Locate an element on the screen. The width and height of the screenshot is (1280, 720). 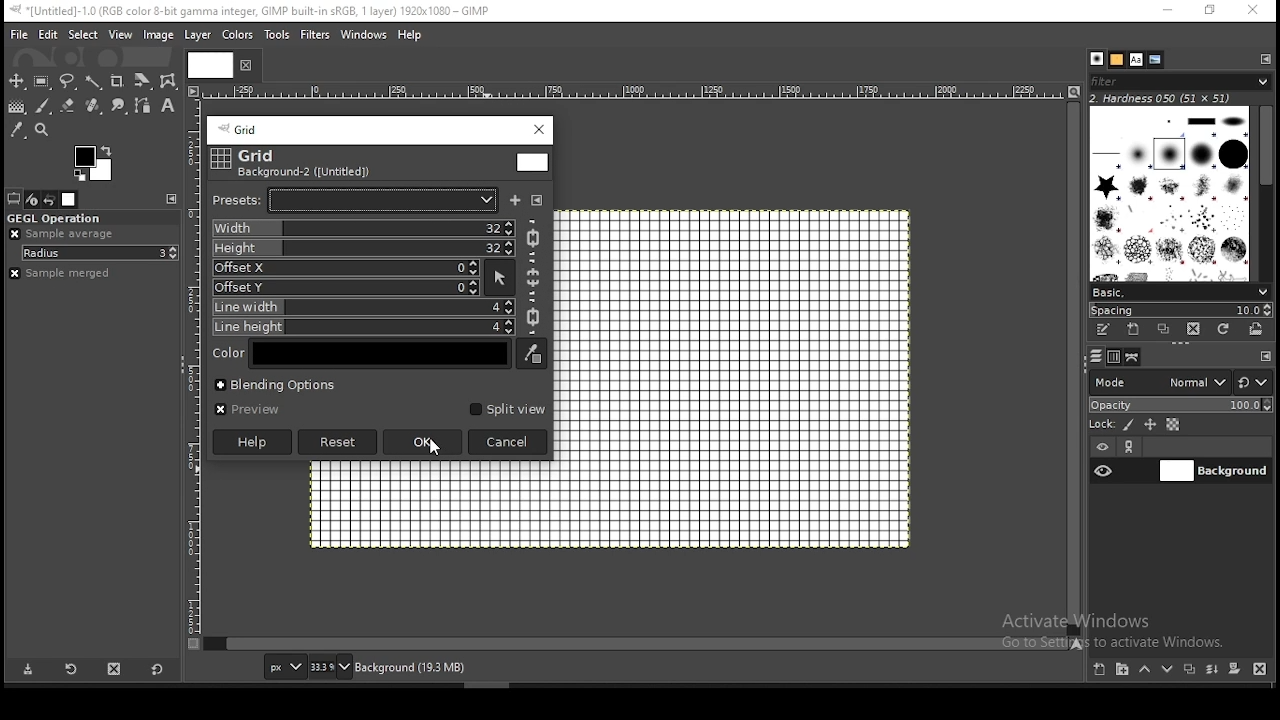
delete tool preset is located at coordinates (122, 671).